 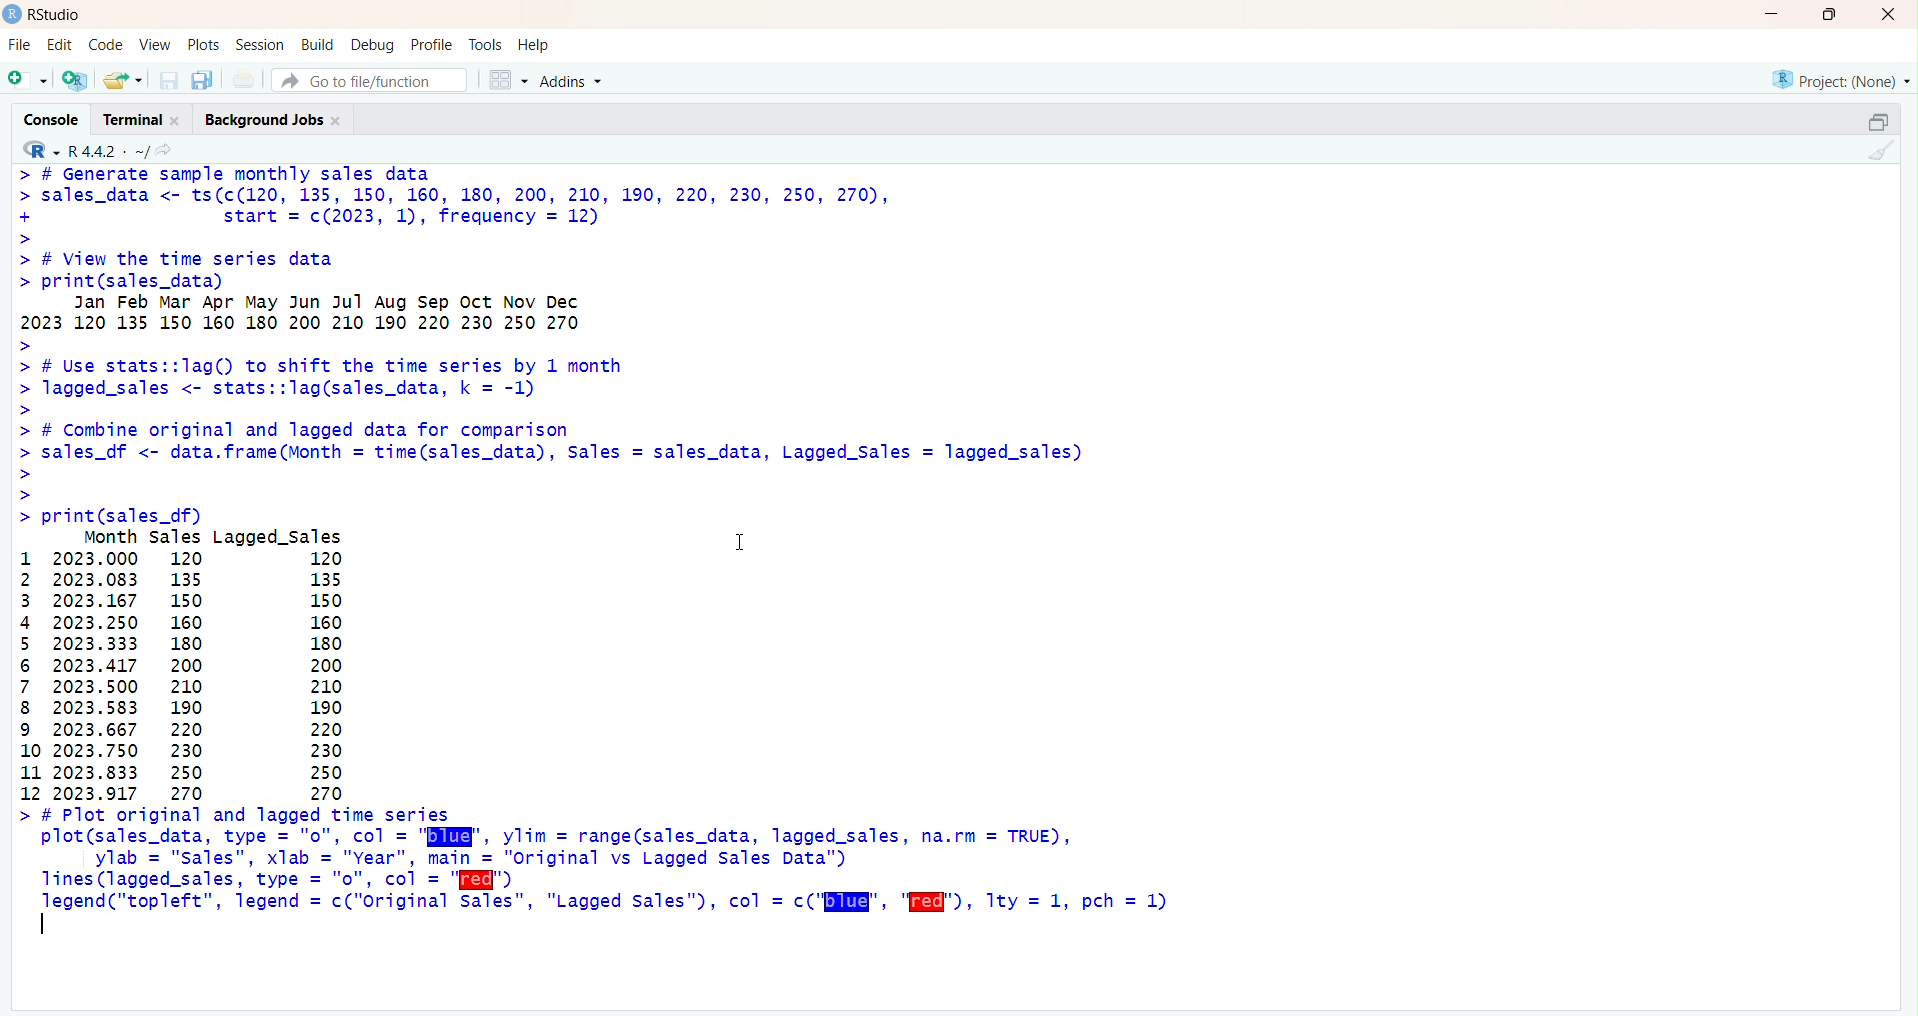 I want to click on console, so click(x=52, y=120).